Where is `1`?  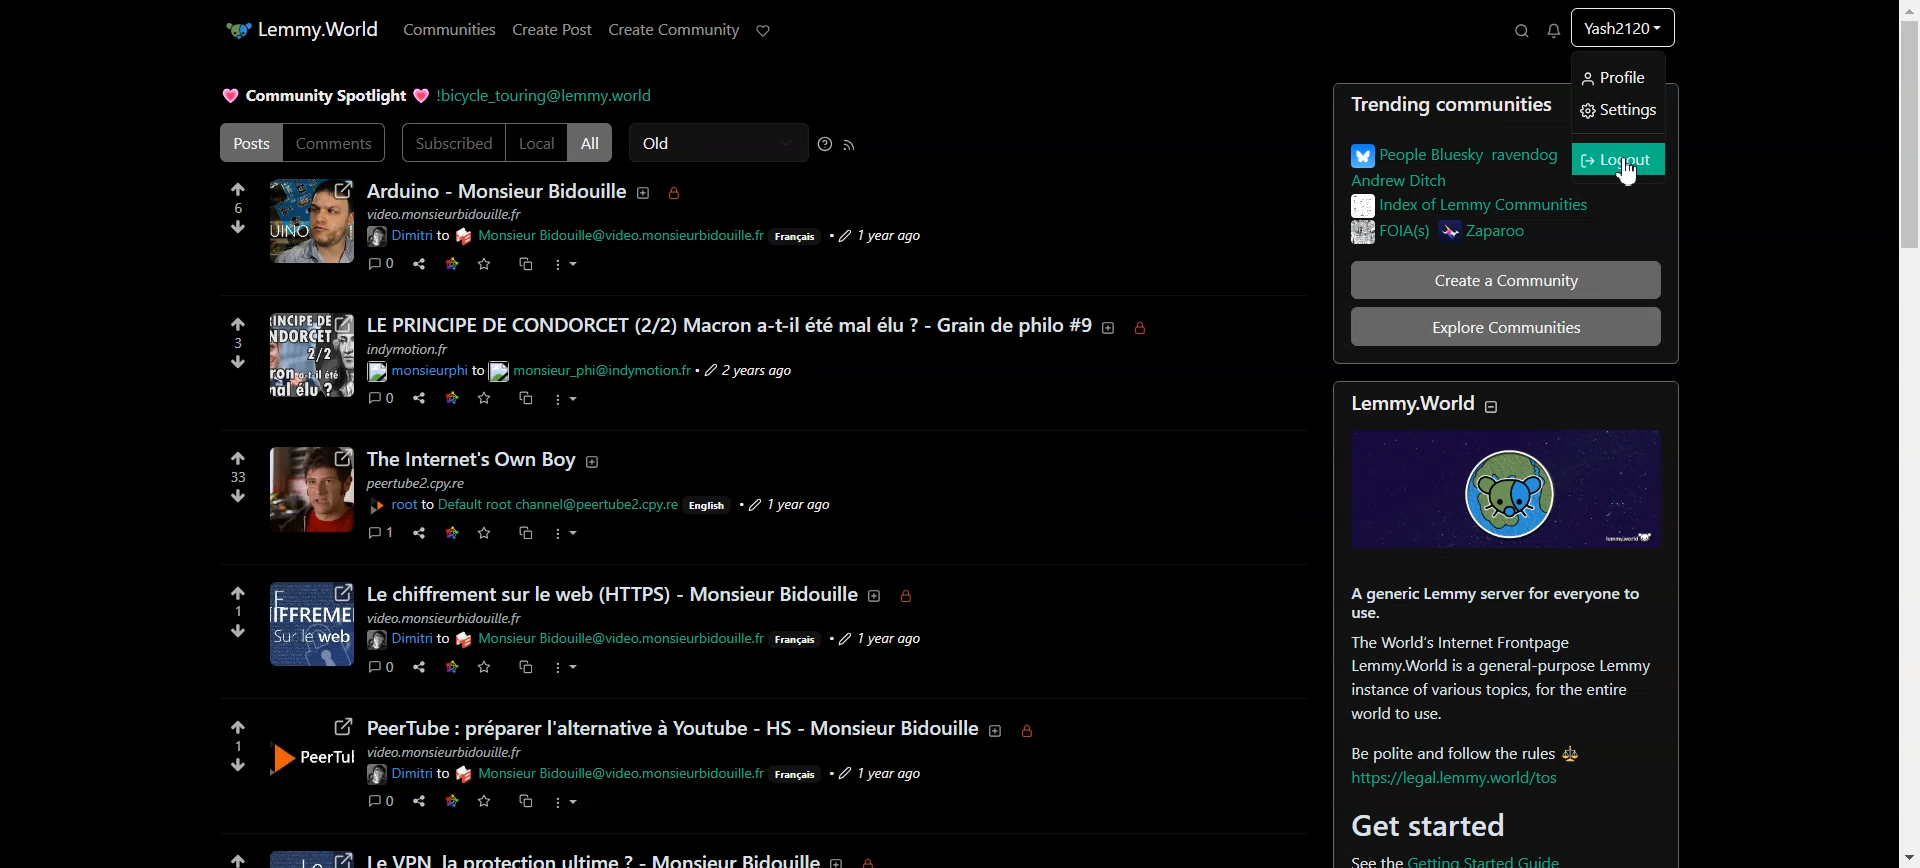
1 is located at coordinates (237, 744).